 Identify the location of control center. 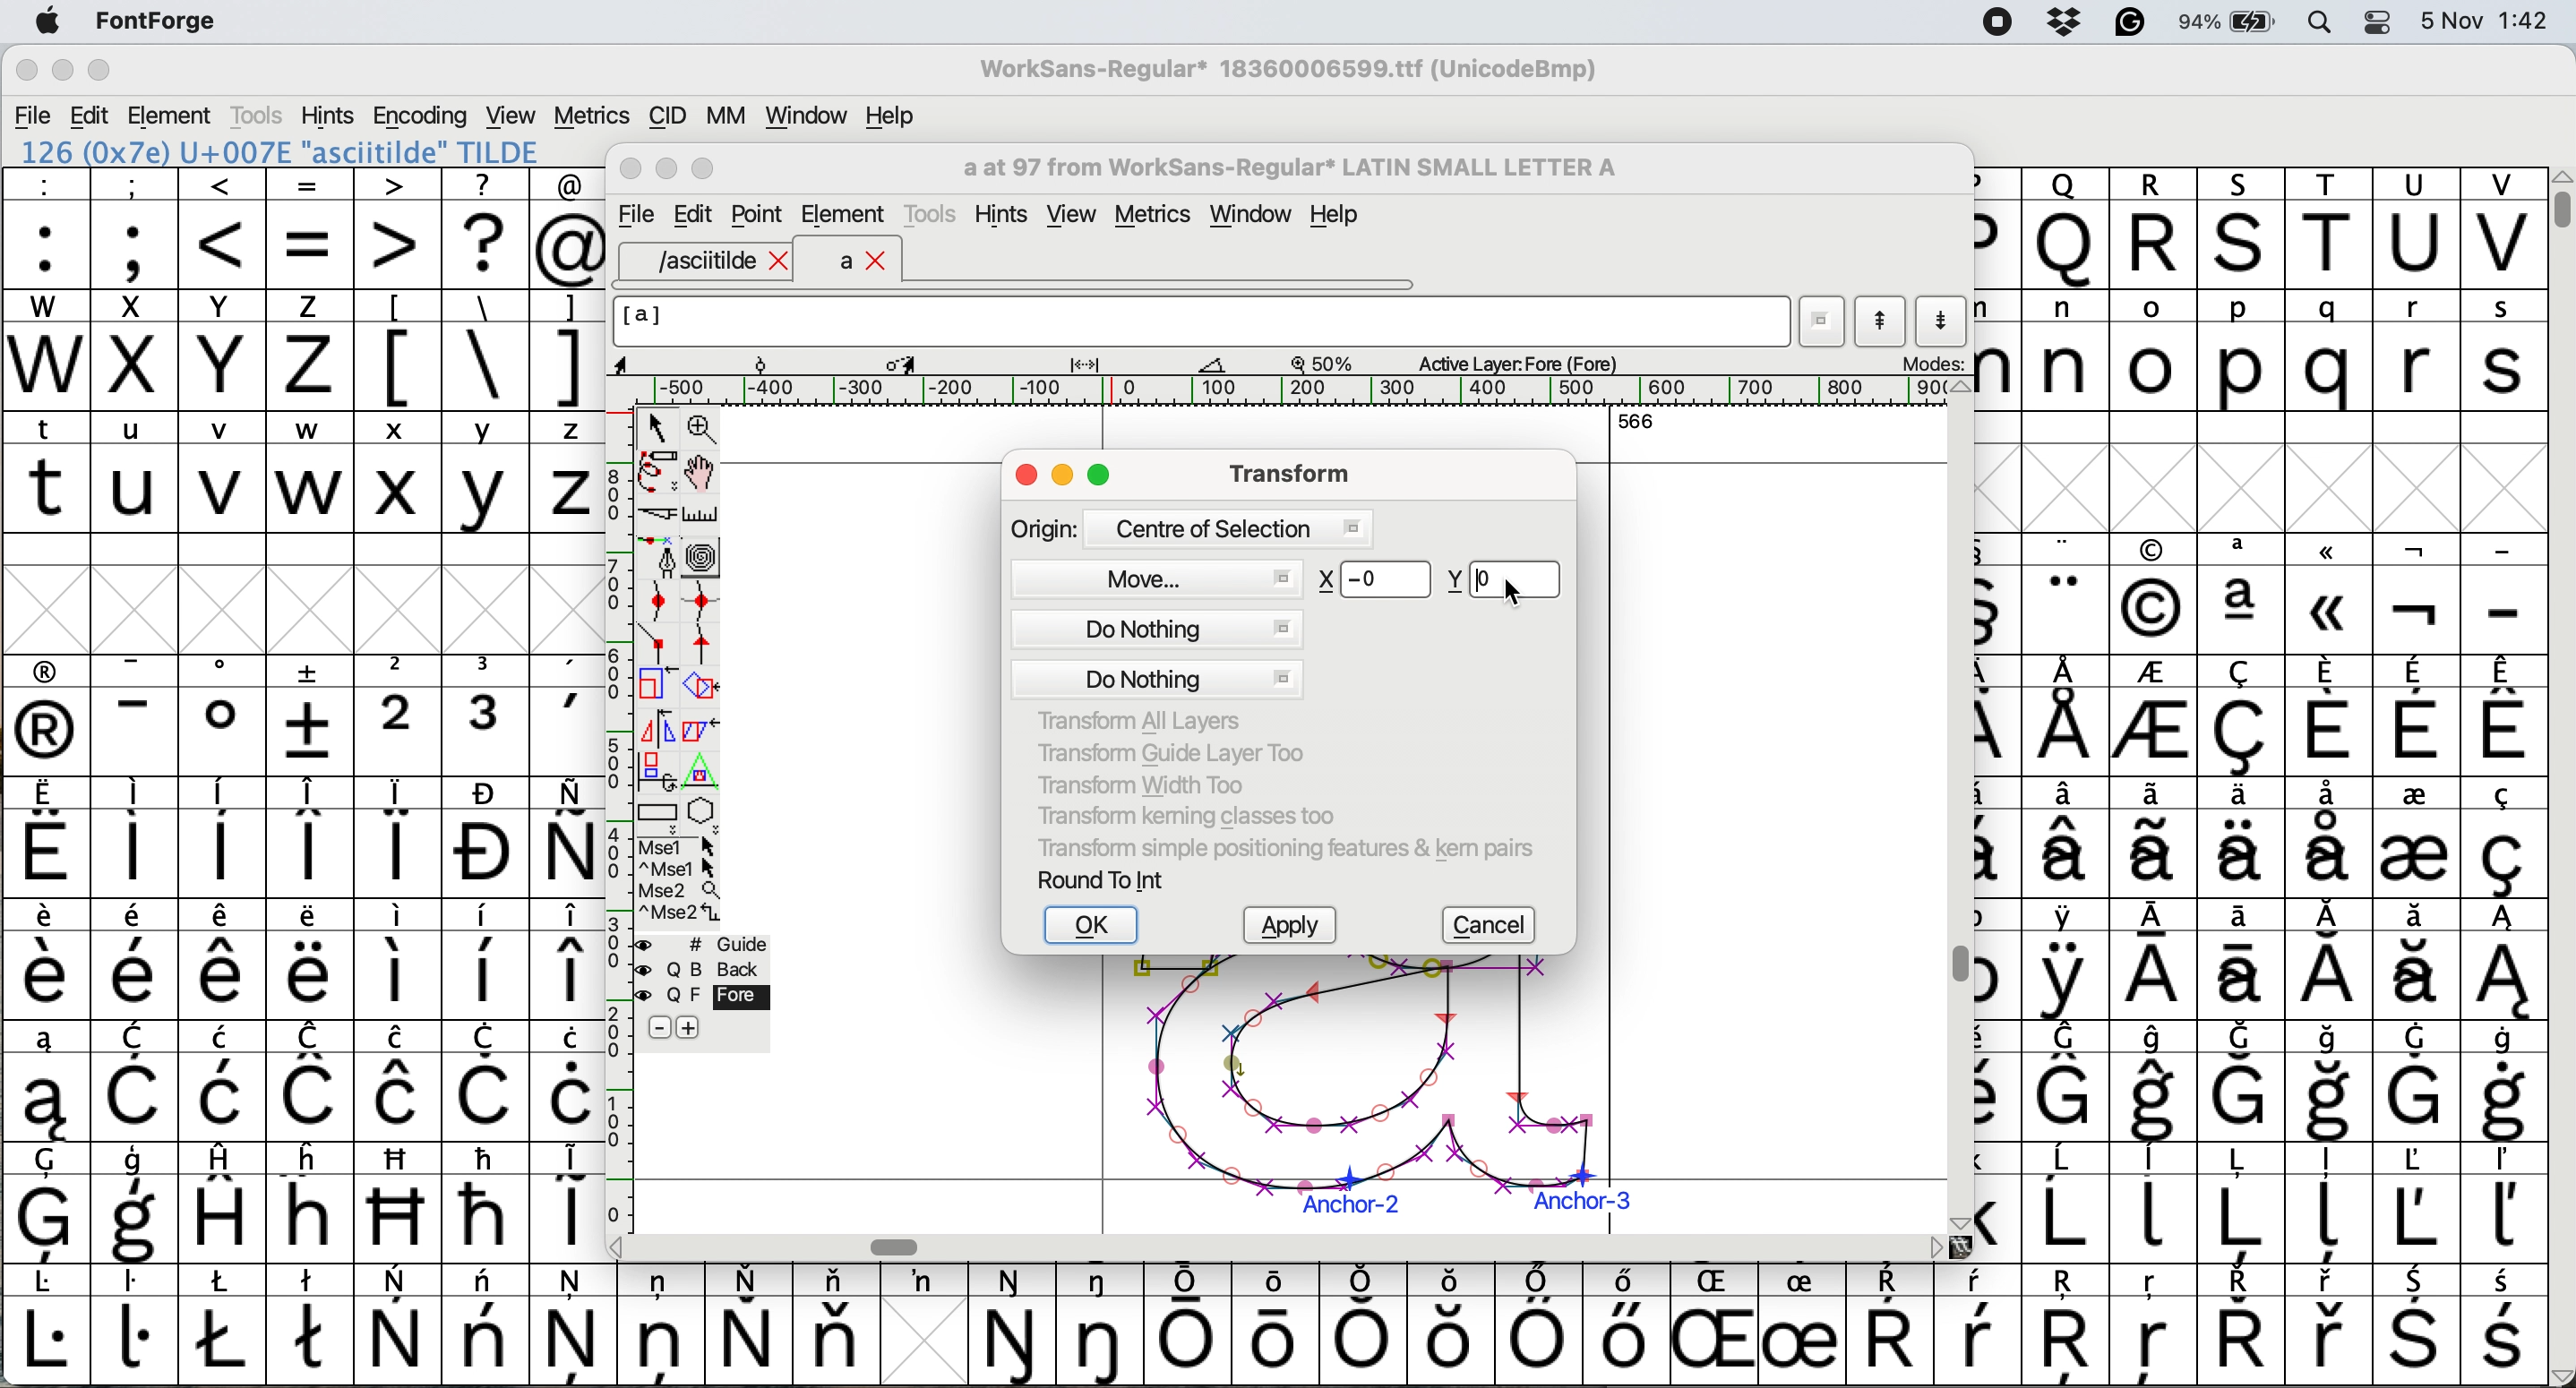
(2385, 20).